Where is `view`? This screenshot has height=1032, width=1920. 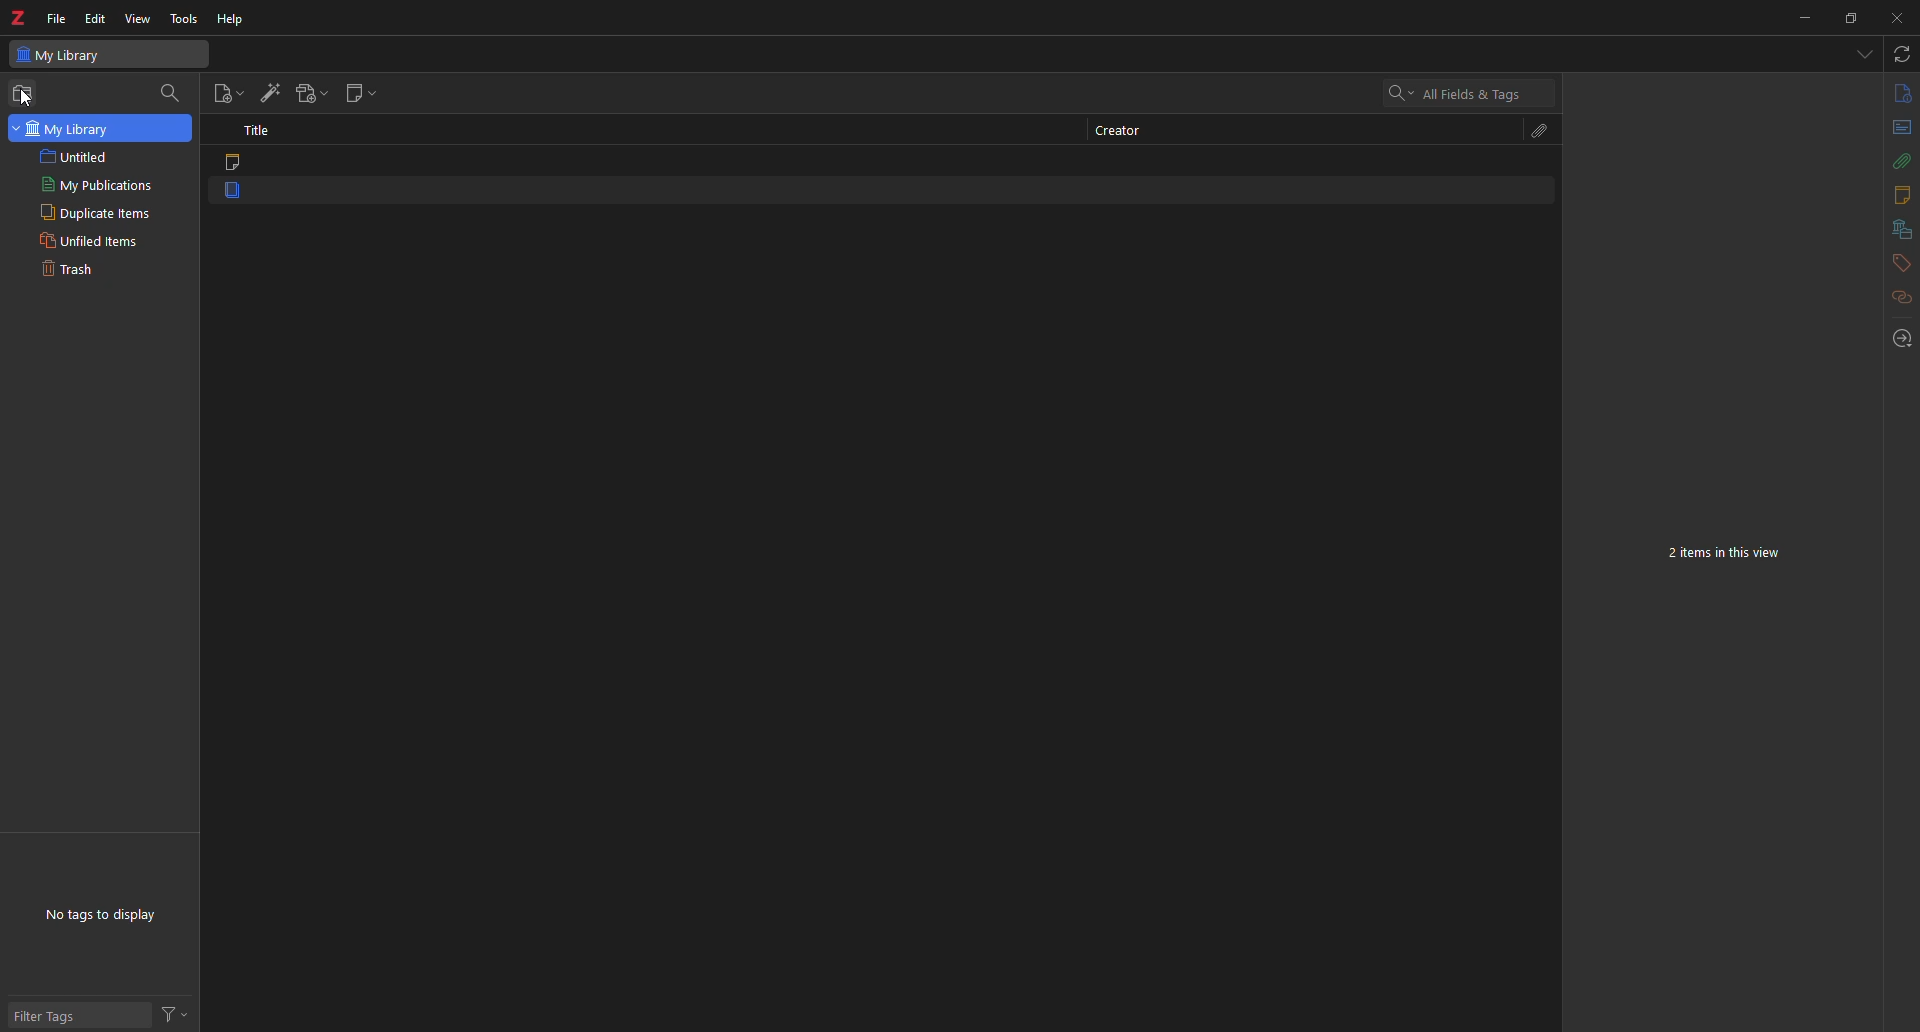
view is located at coordinates (140, 21).